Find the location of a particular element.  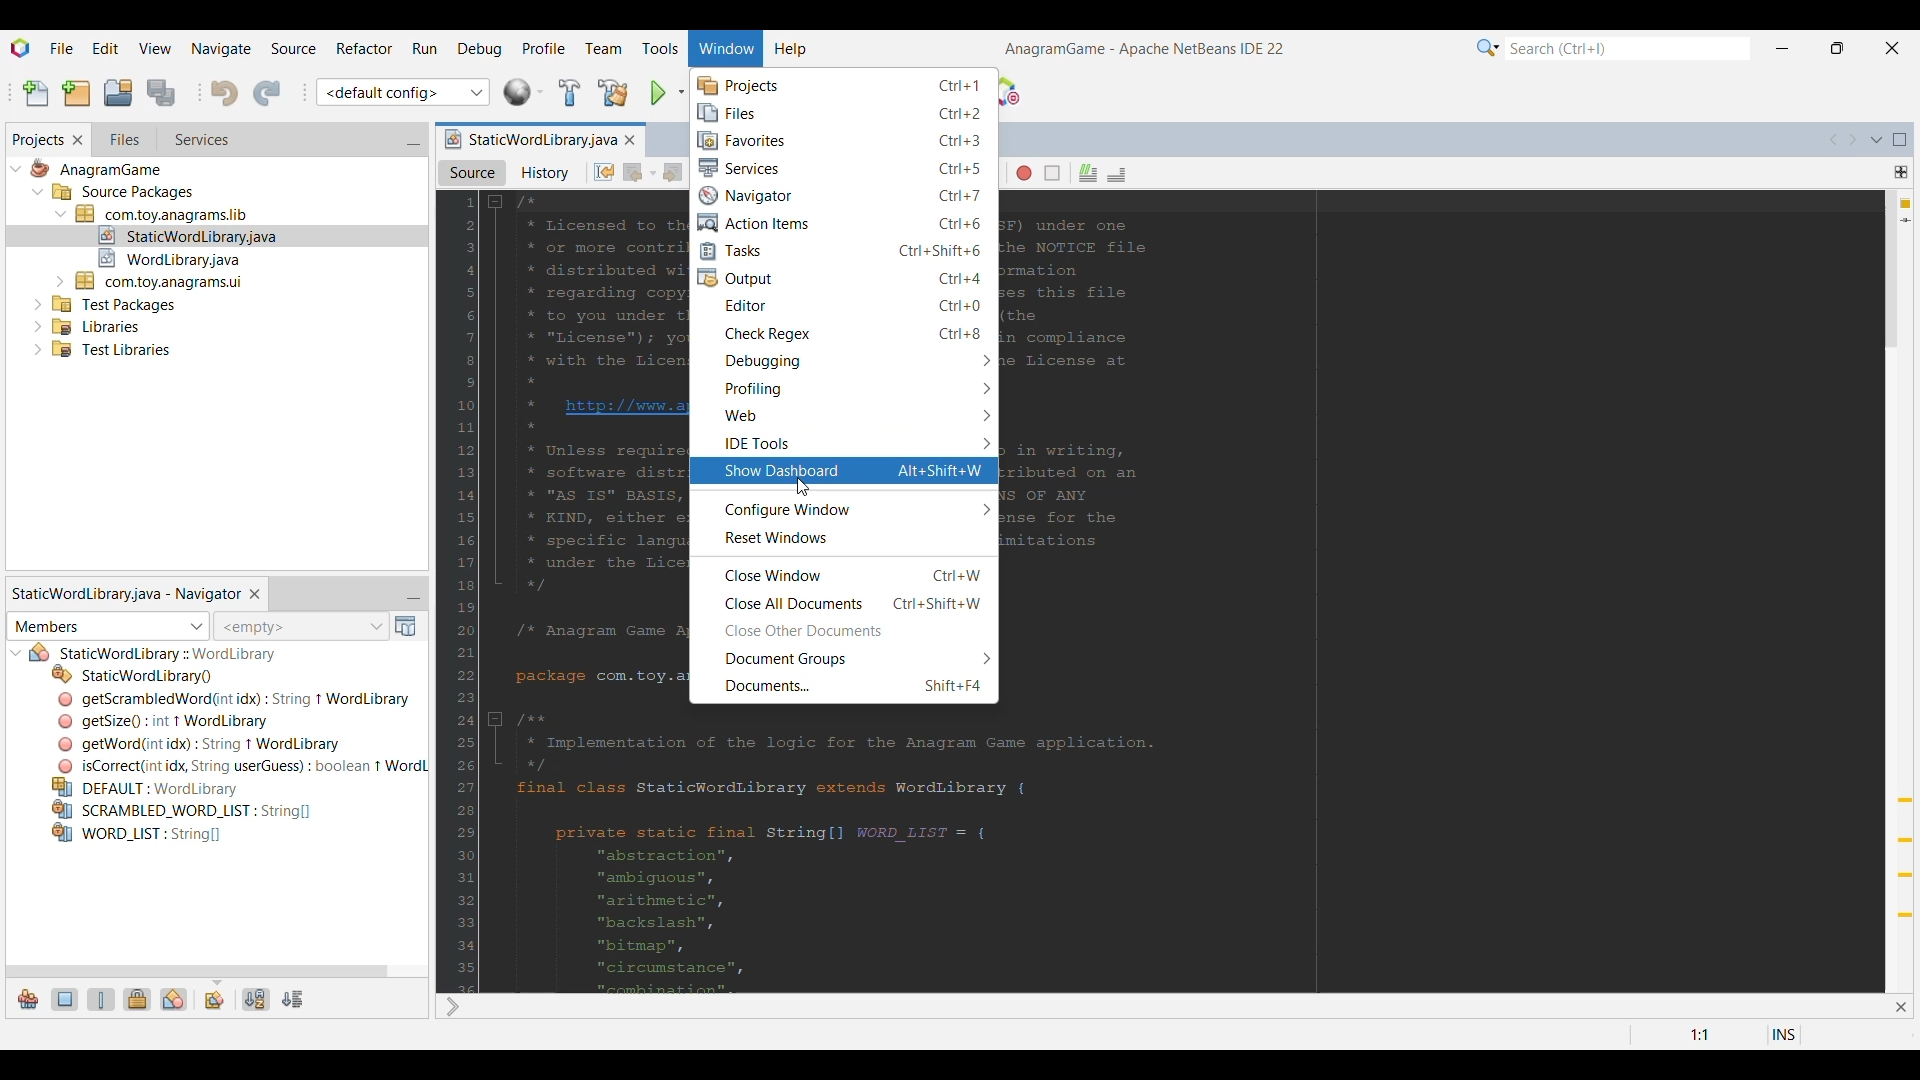

Type in search is located at coordinates (1627, 48).